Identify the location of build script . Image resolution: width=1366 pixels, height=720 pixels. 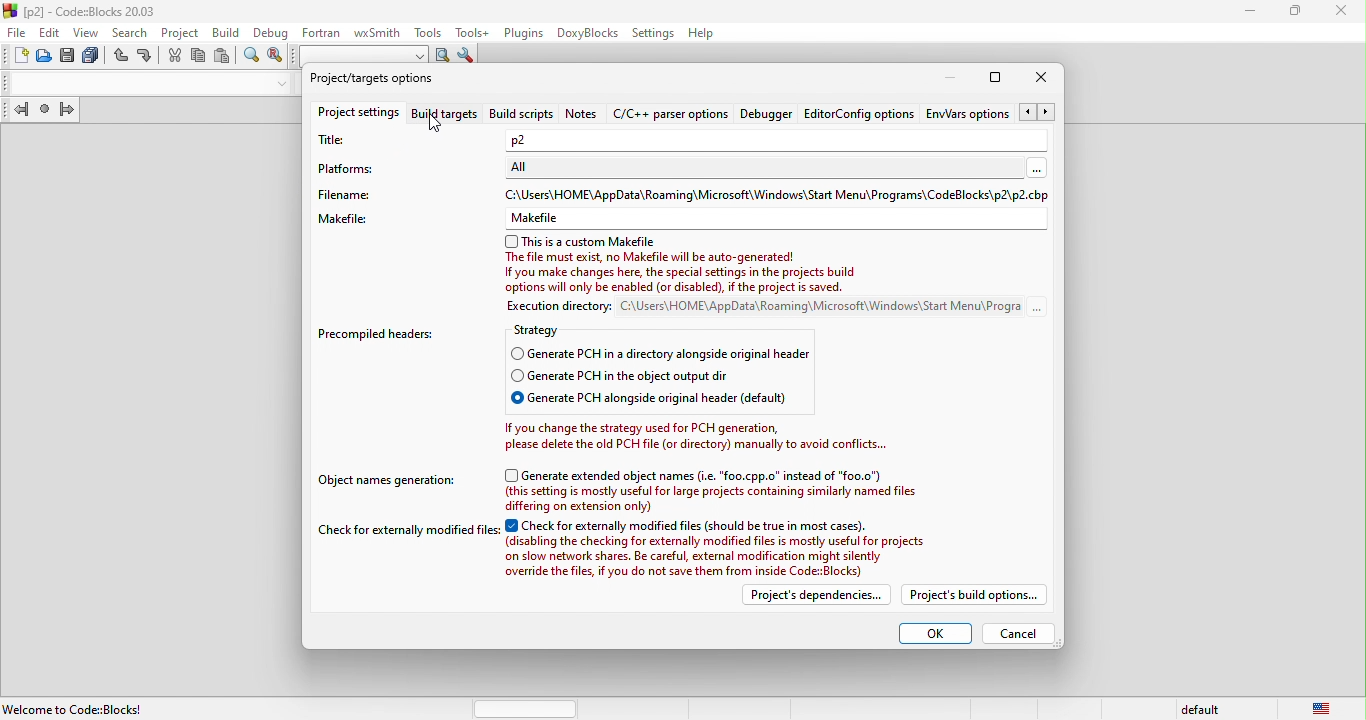
(525, 115).